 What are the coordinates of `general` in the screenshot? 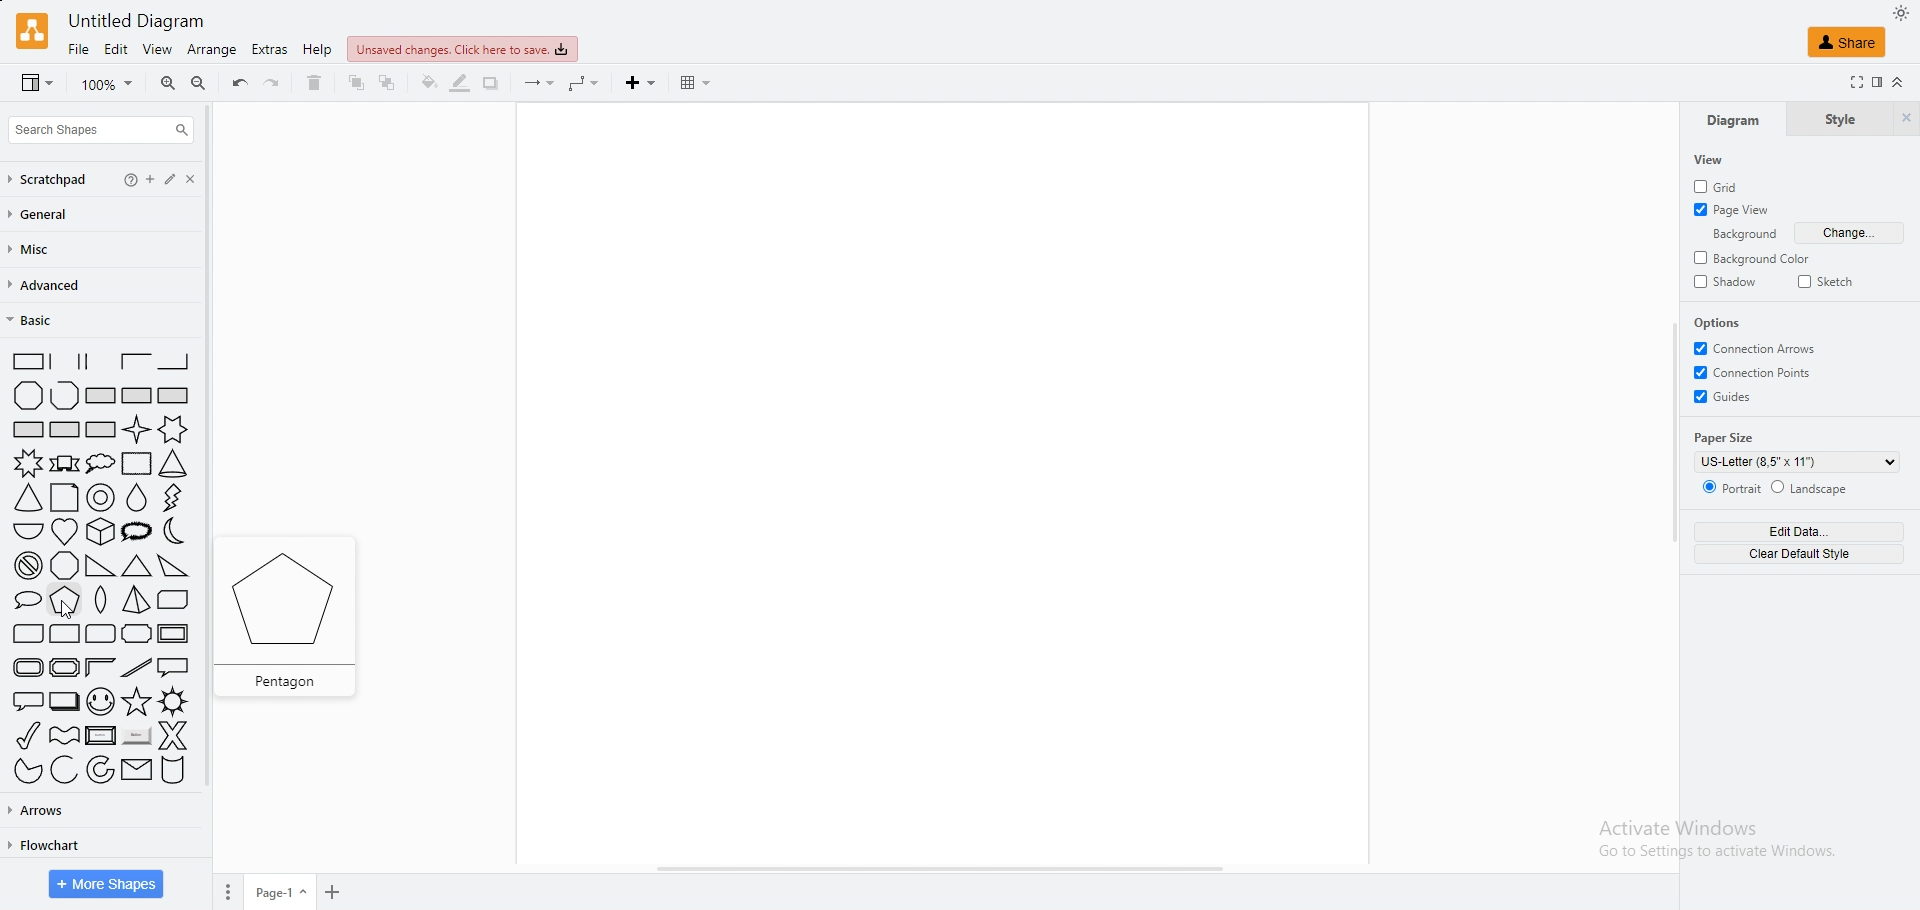 It's located at (49, 215).